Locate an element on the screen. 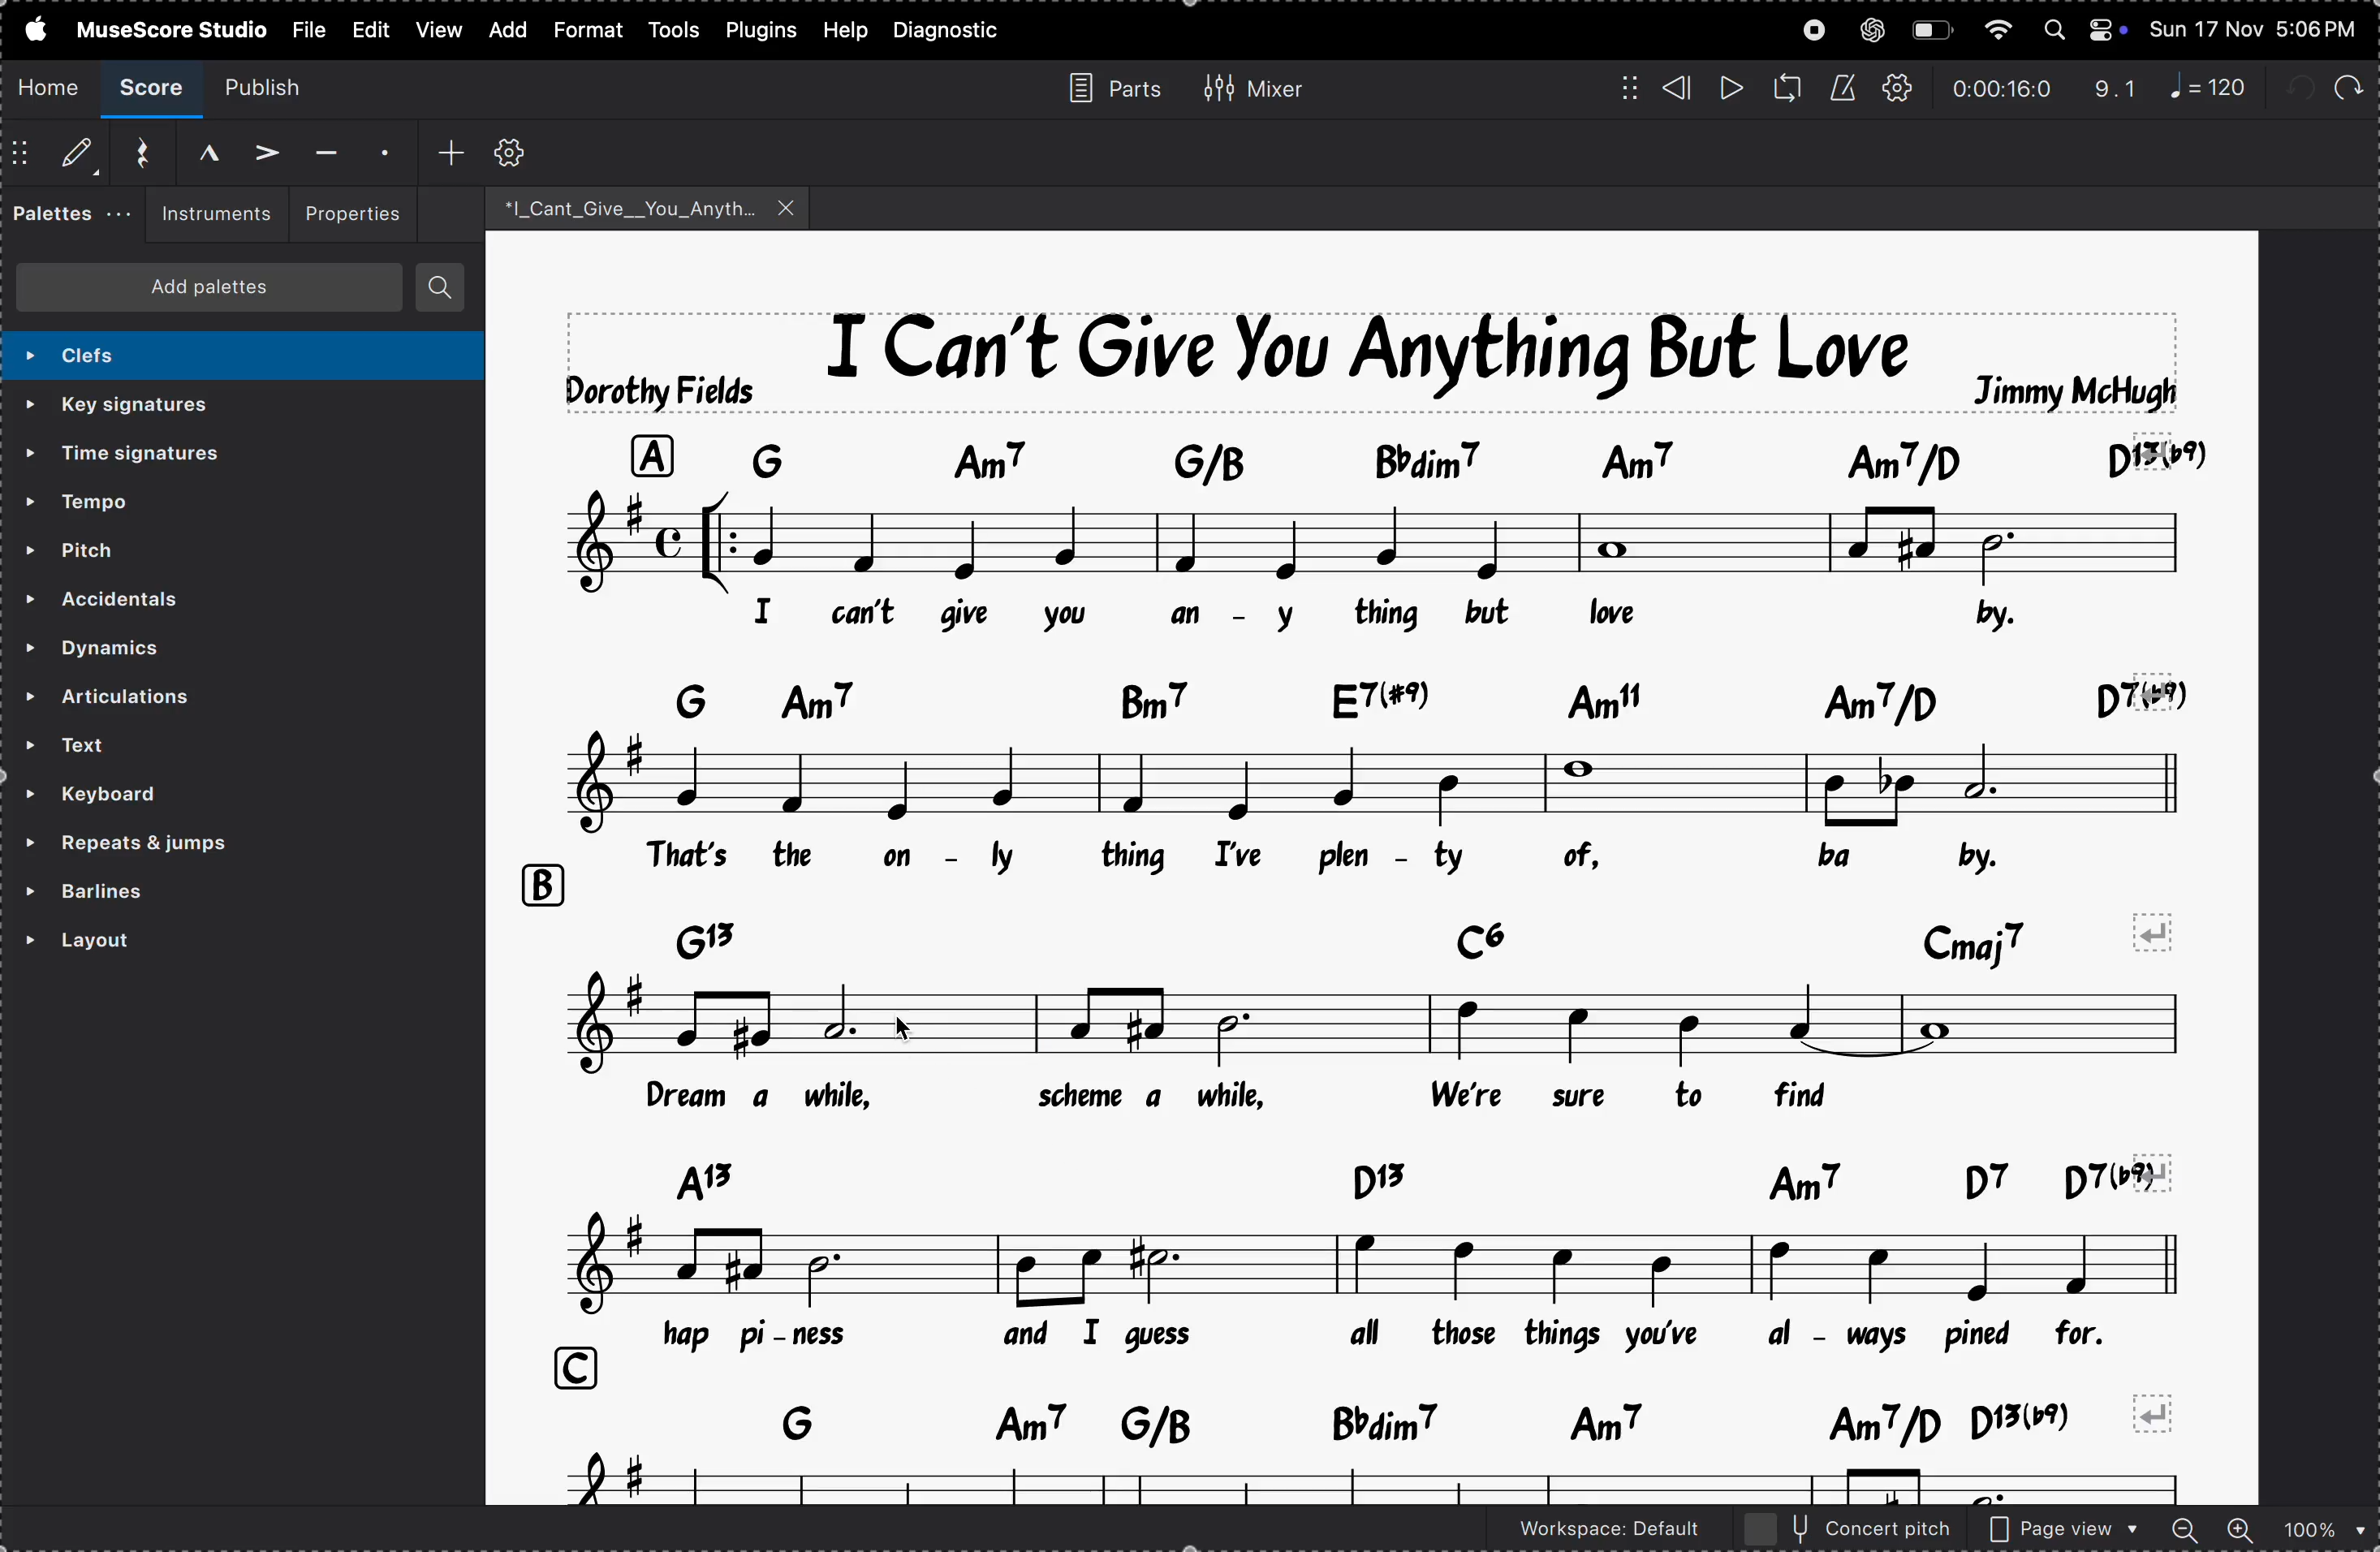 This screenshot has height=1552, width=2380. notes is located at coordinates (1385, 1481).